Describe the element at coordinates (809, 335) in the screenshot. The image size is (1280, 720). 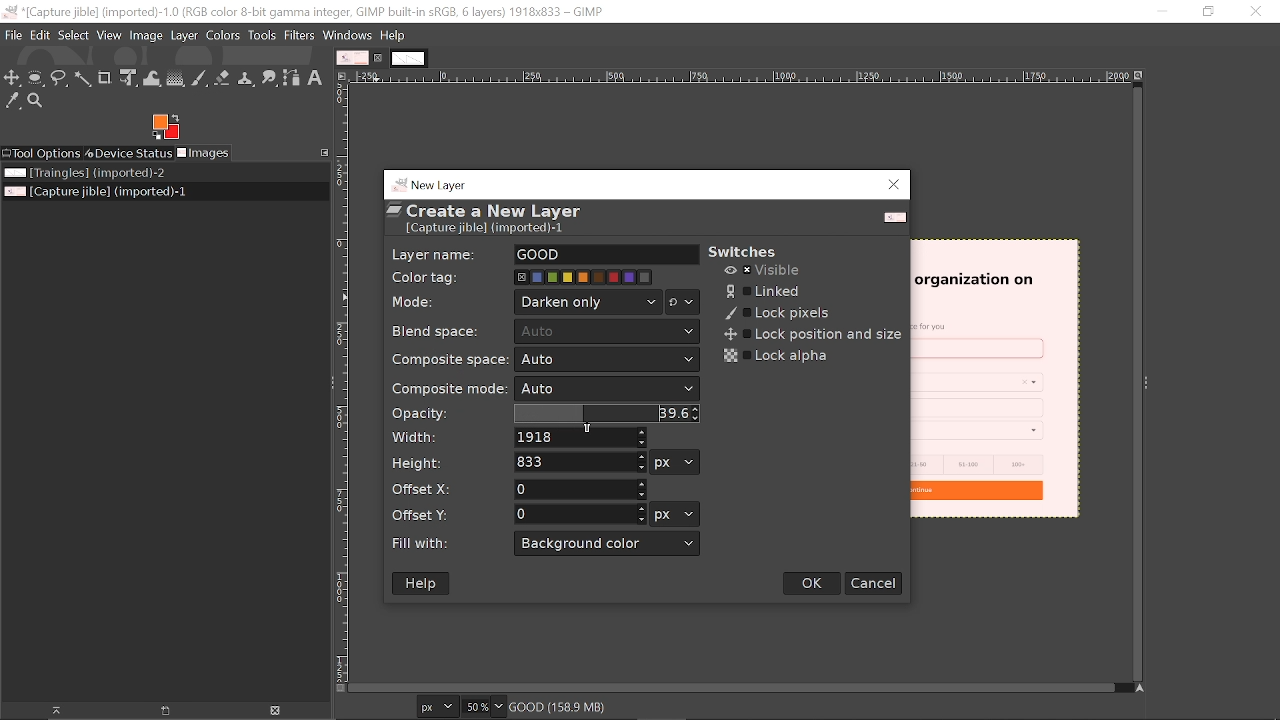
I see `Lock position and size` at that location.